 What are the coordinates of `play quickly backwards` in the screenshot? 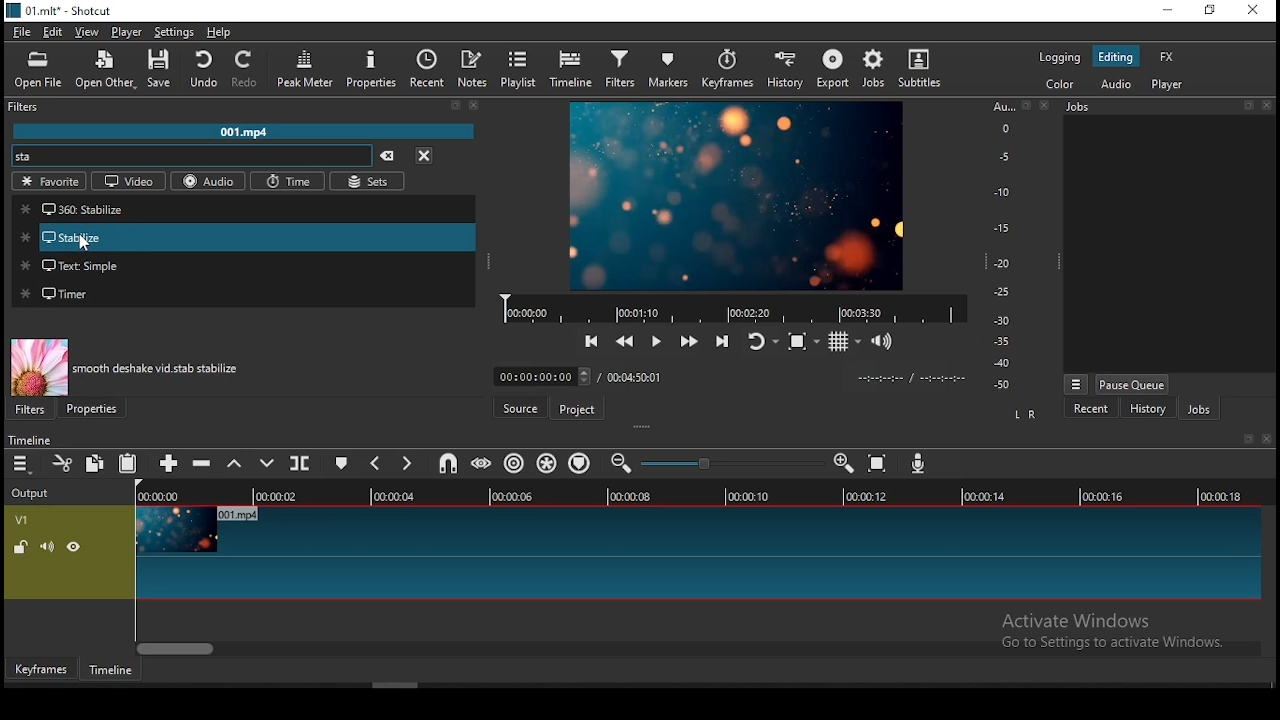 It's located at (623, 346).